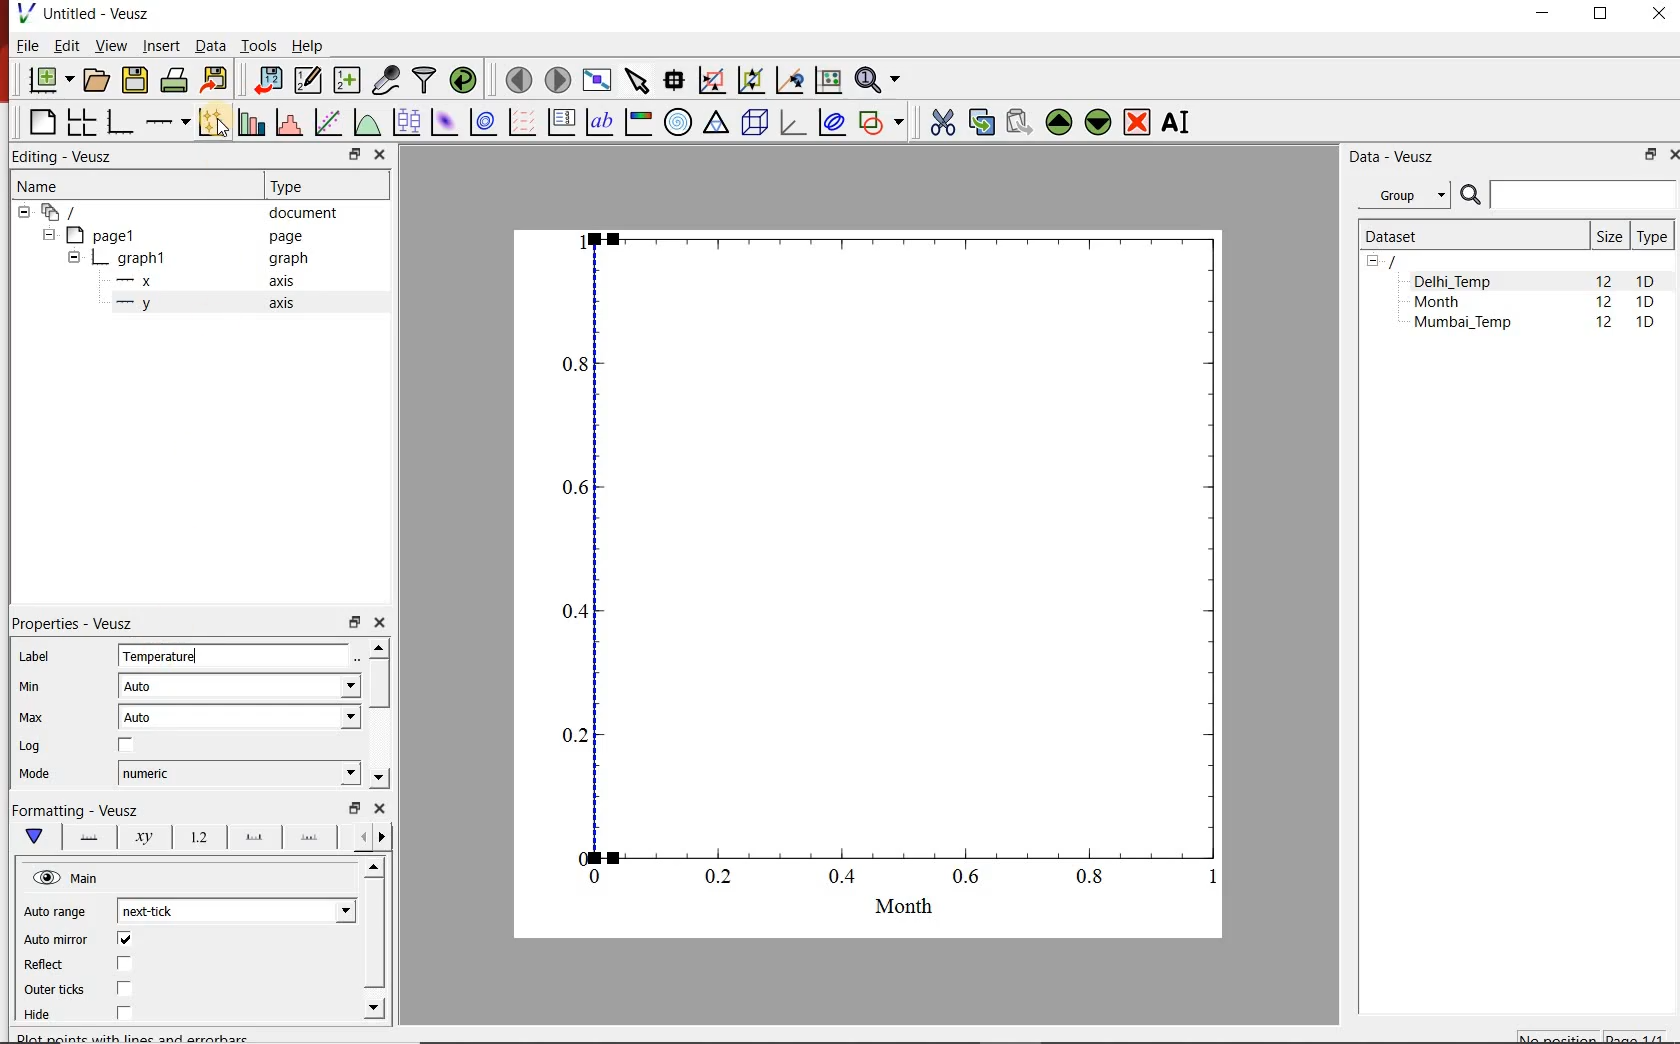 This screenshot has height=1044, width=1680. What do you see at coordinates (1098, 123) in the screenshot?
I see `move the selected widget down` at bounding box center [1098, 123].